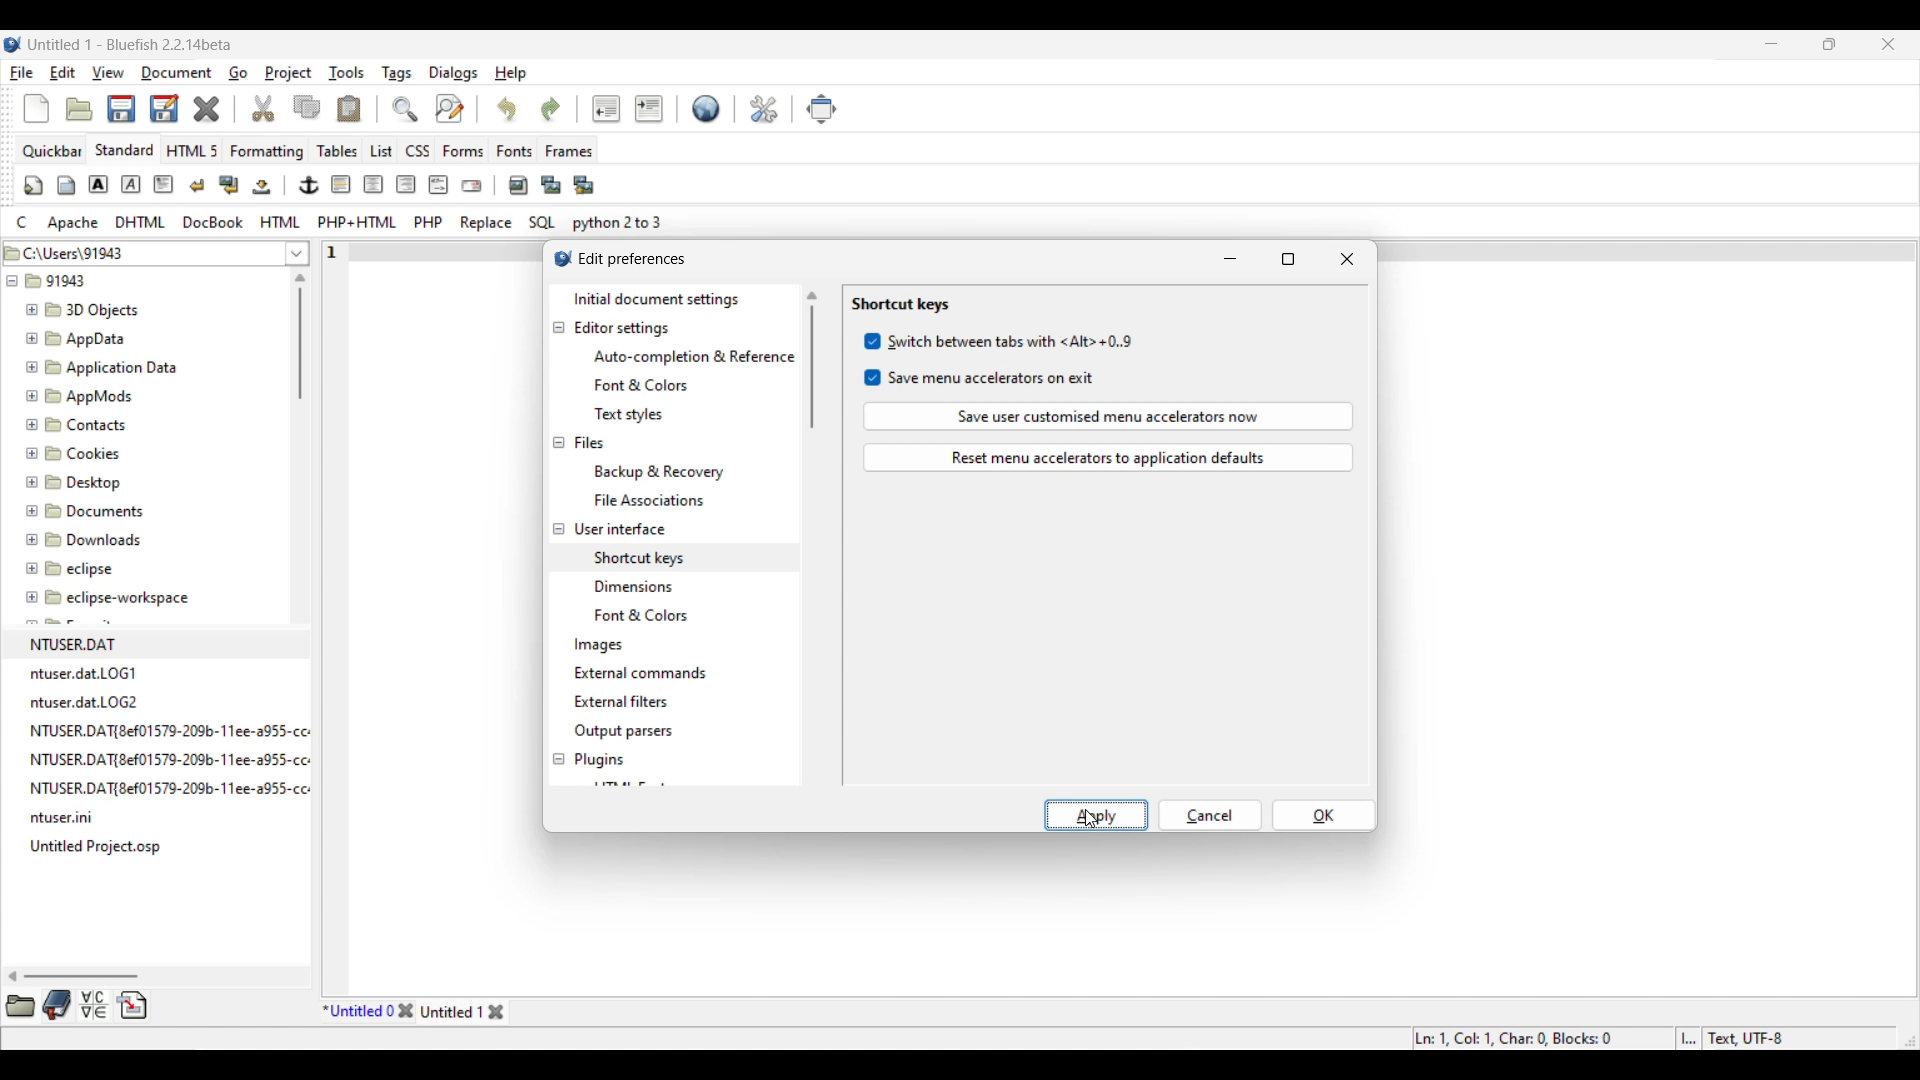 This screenshot has width=1920, height=1080. What do you see at coordinates (109, 602) in the screenshot?
I see `eclipse-workspace` at bounding box center [109, 602].